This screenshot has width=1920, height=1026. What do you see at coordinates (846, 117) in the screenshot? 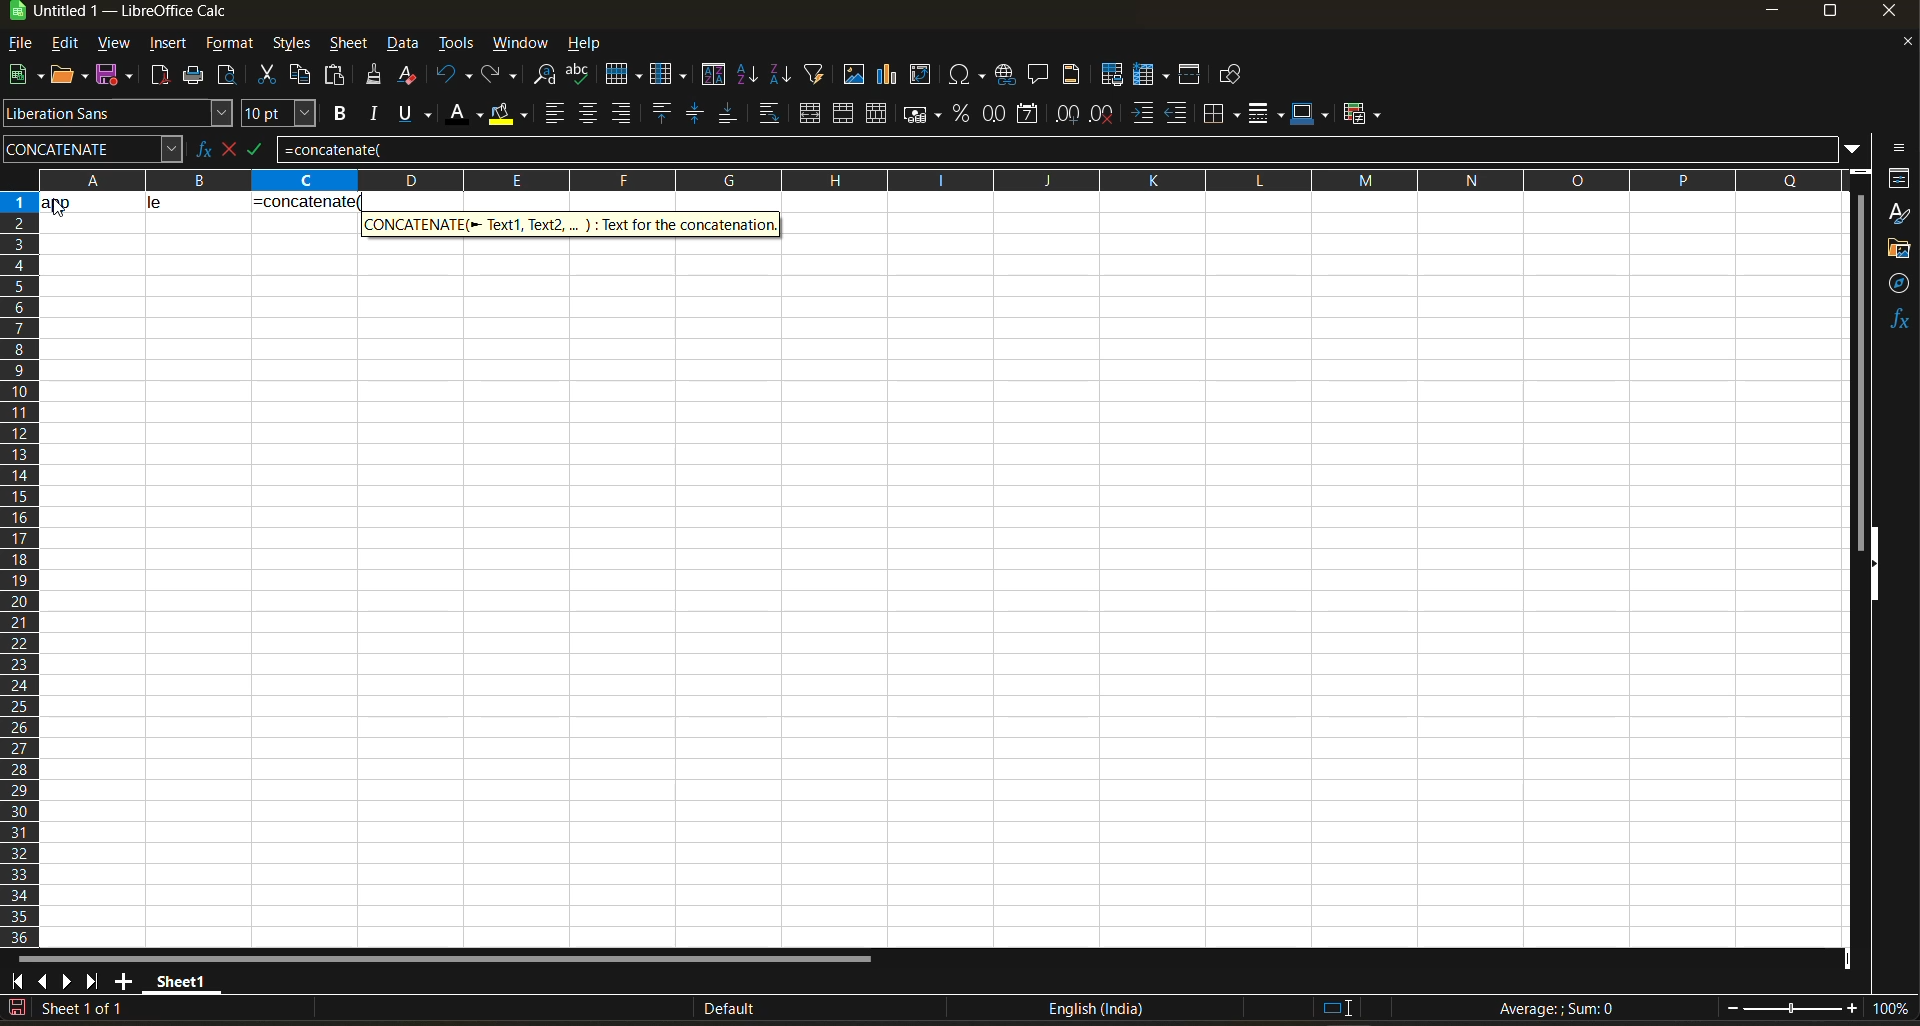
I see `merge cells` at bounding box center [846, 117].